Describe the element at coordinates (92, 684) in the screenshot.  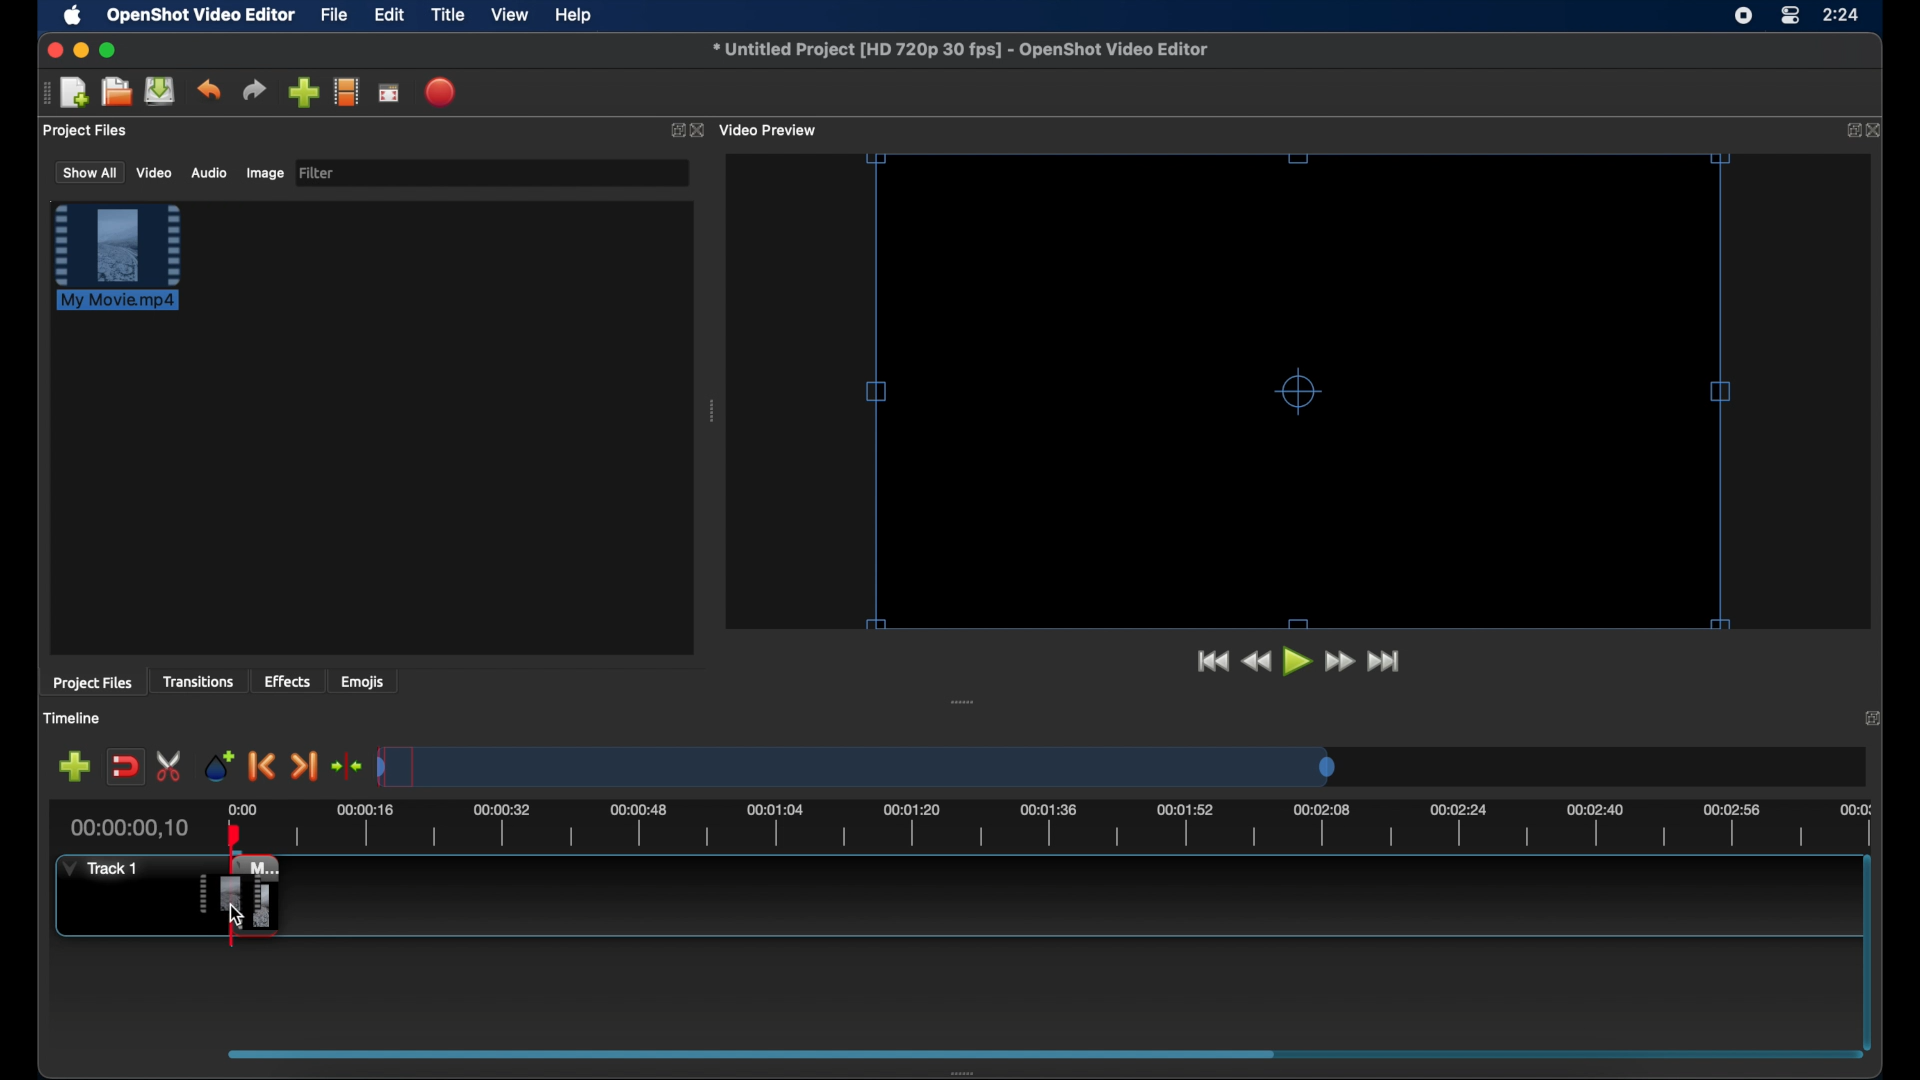
I see `project files` at that location.